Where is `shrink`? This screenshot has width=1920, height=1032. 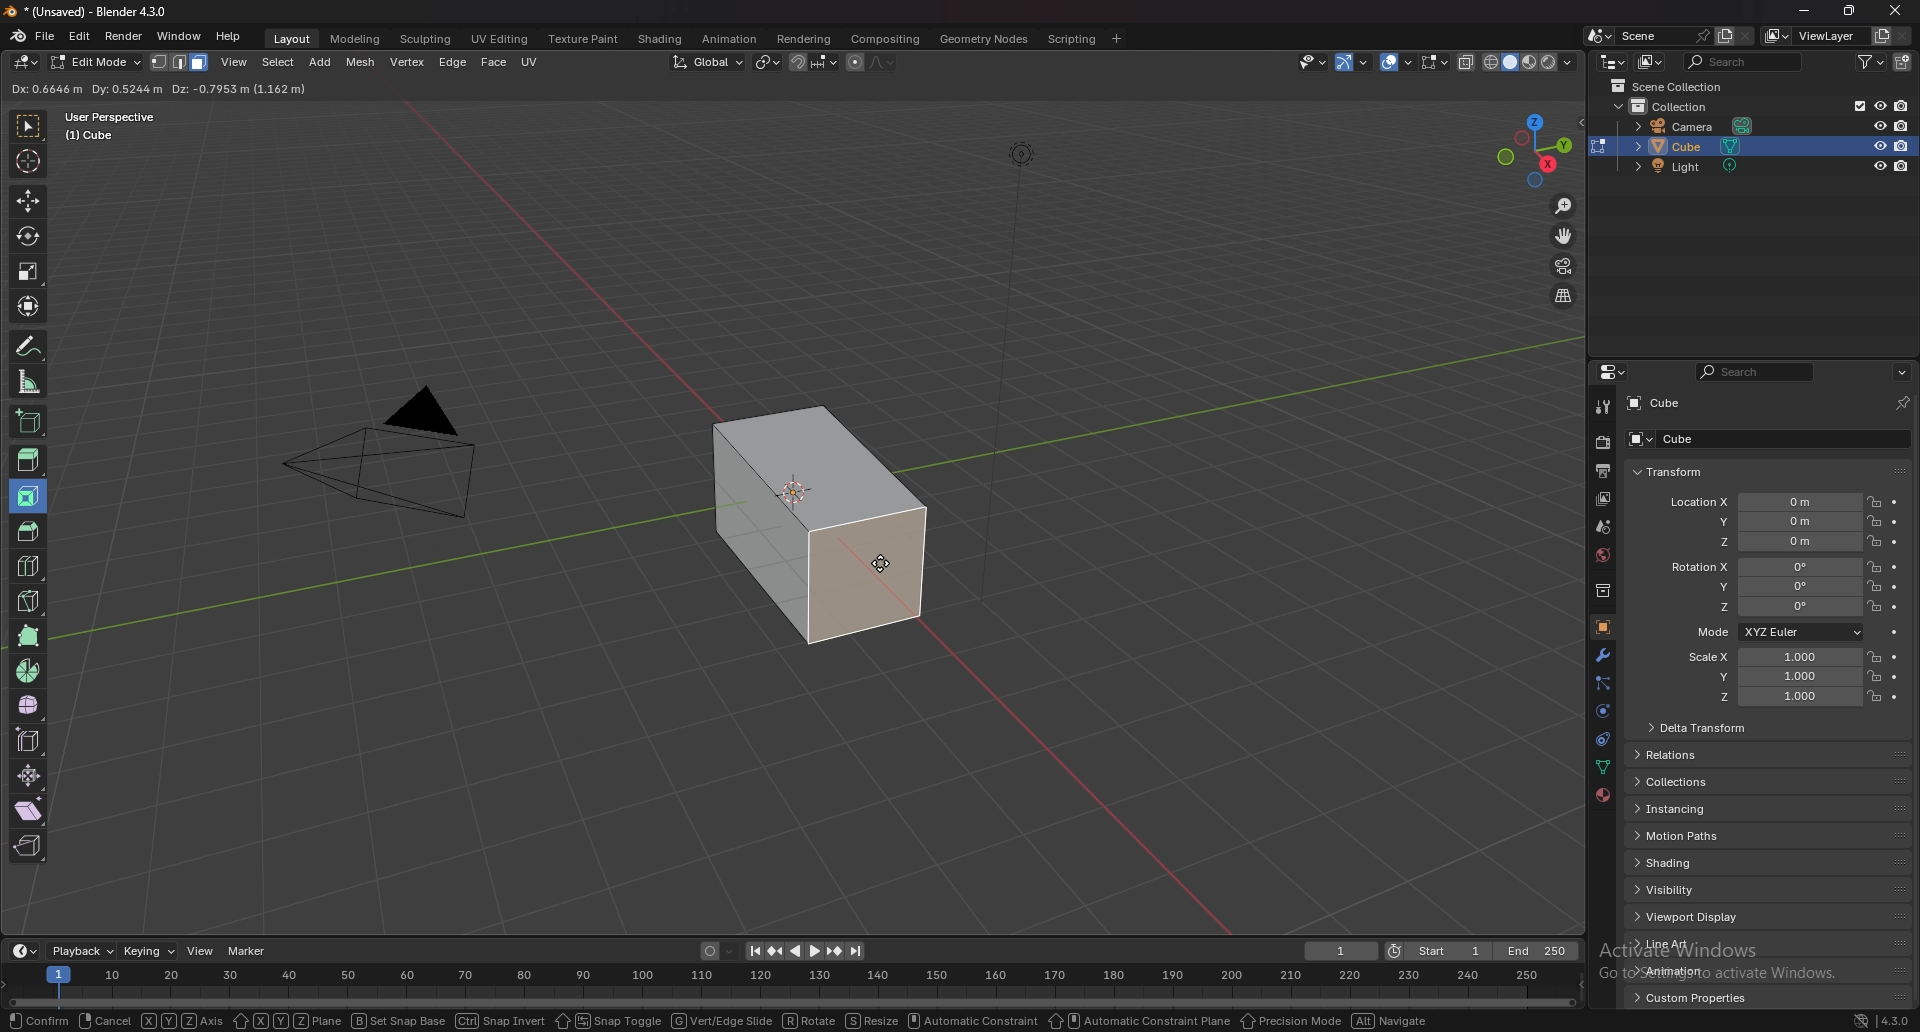
shrink is located at coordinates (30, 775).